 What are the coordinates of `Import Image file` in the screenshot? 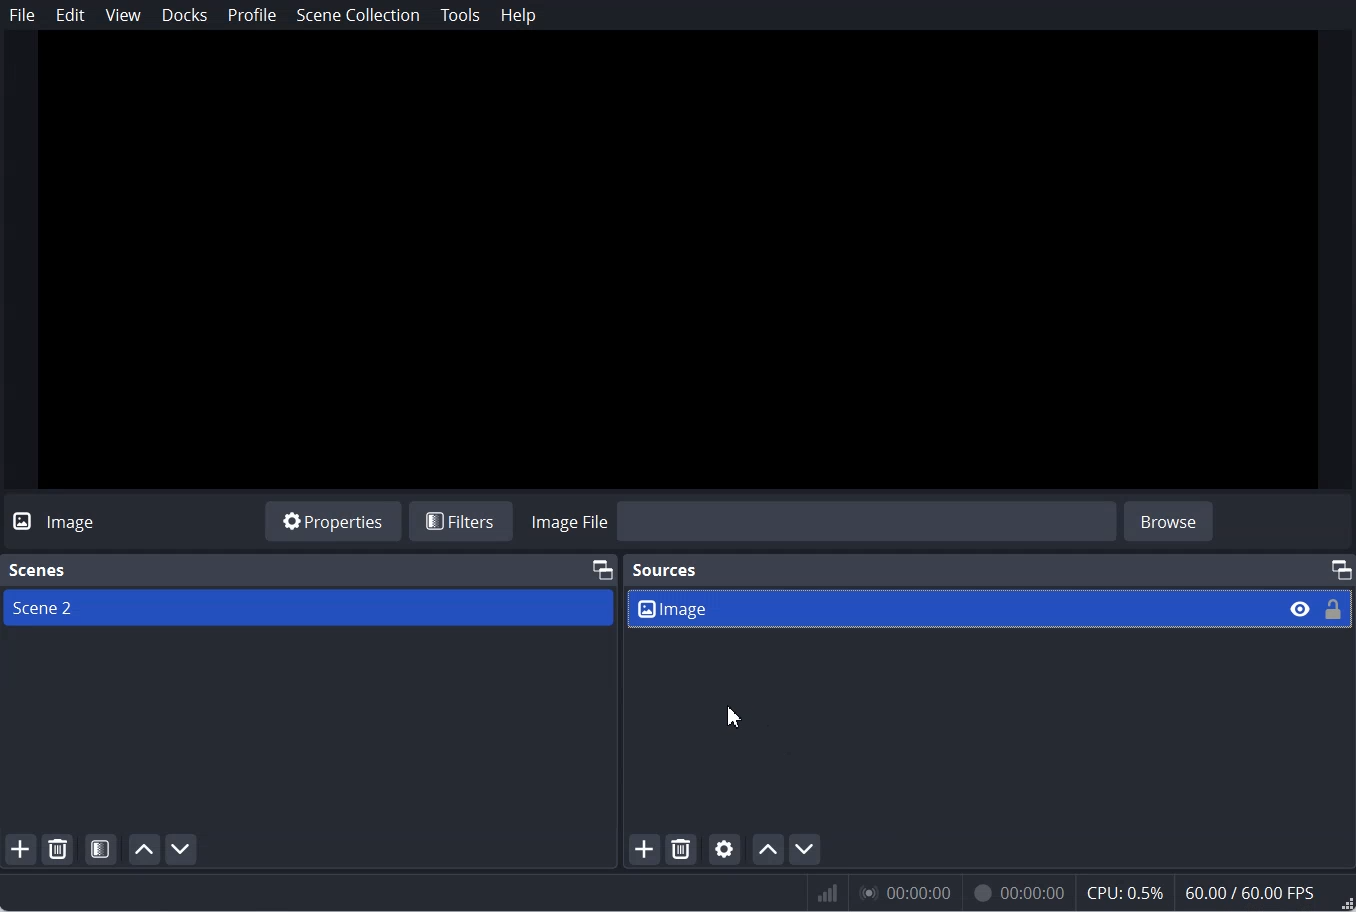 It's located at (874, 521).